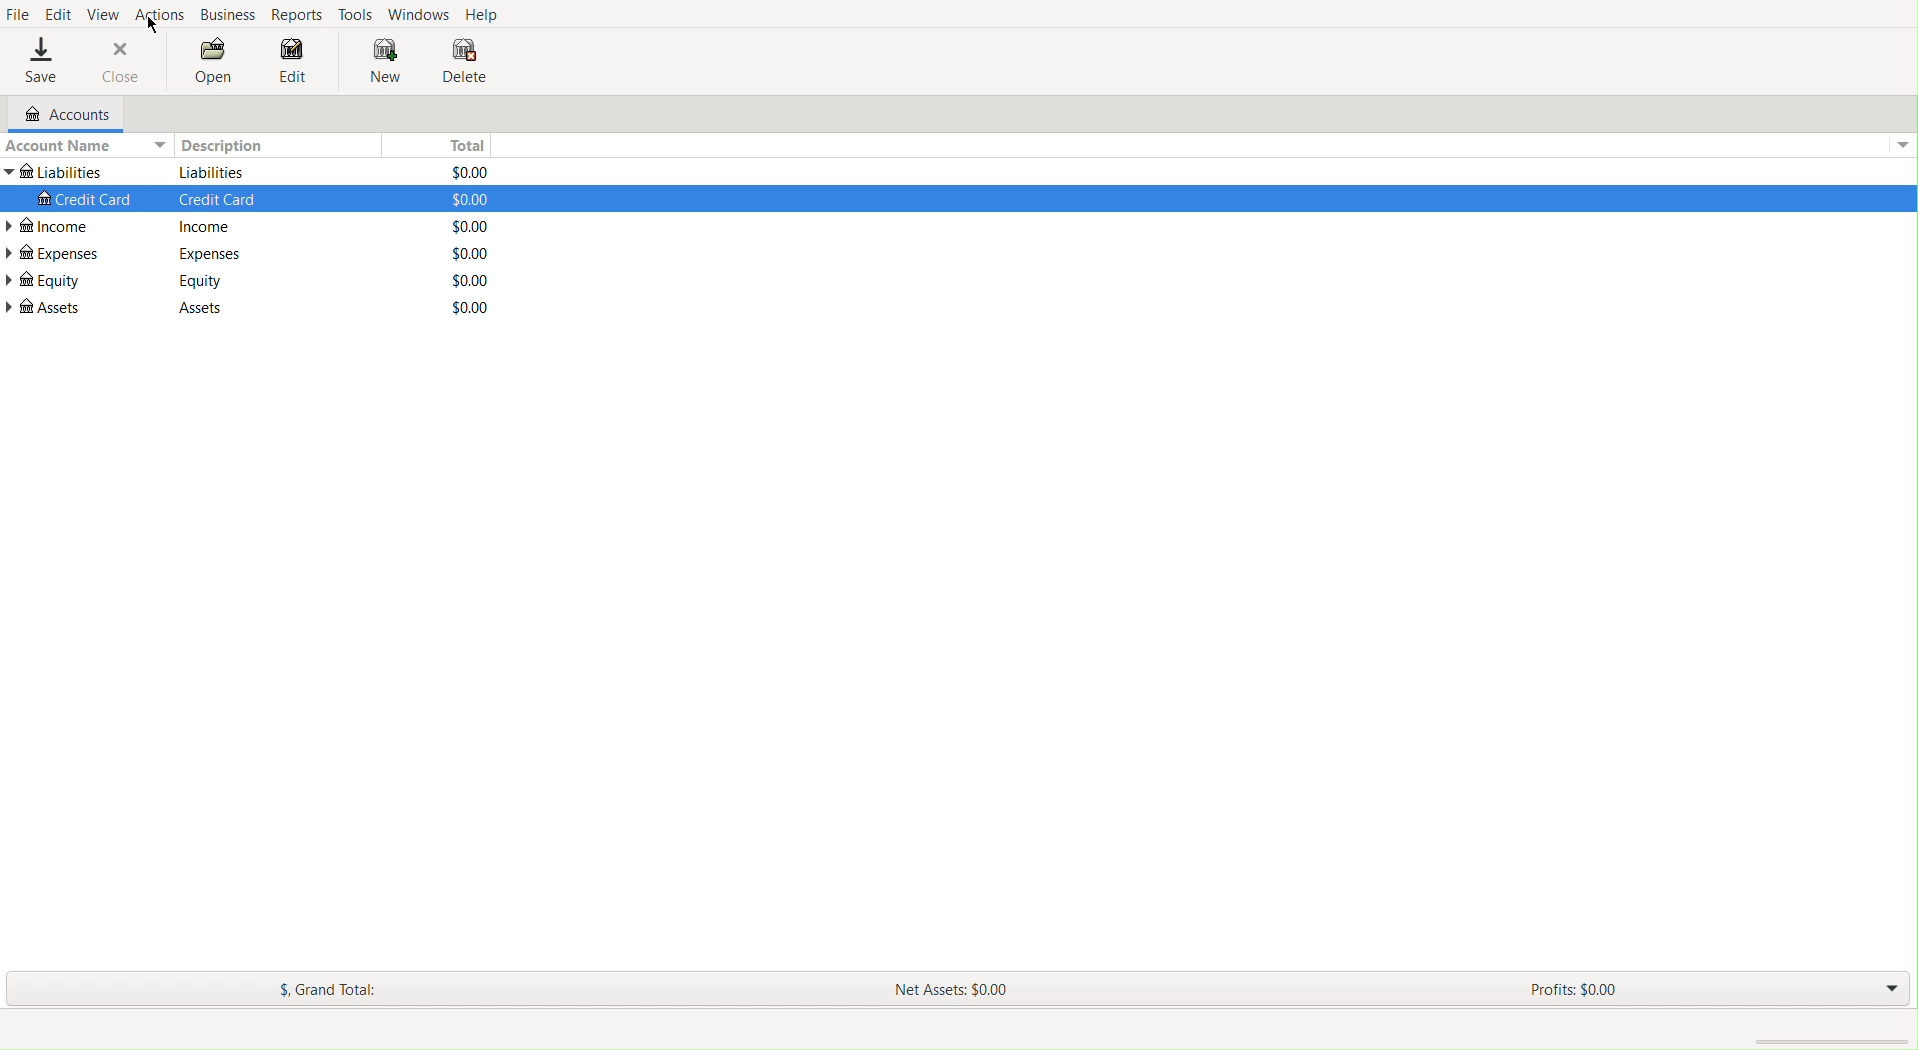 The width and height of the screenshot is (1918, 1050). What do you see at coordinates (56, 172) in the screenshot?
I see `Liabilities` at bounding box center [56, 172].